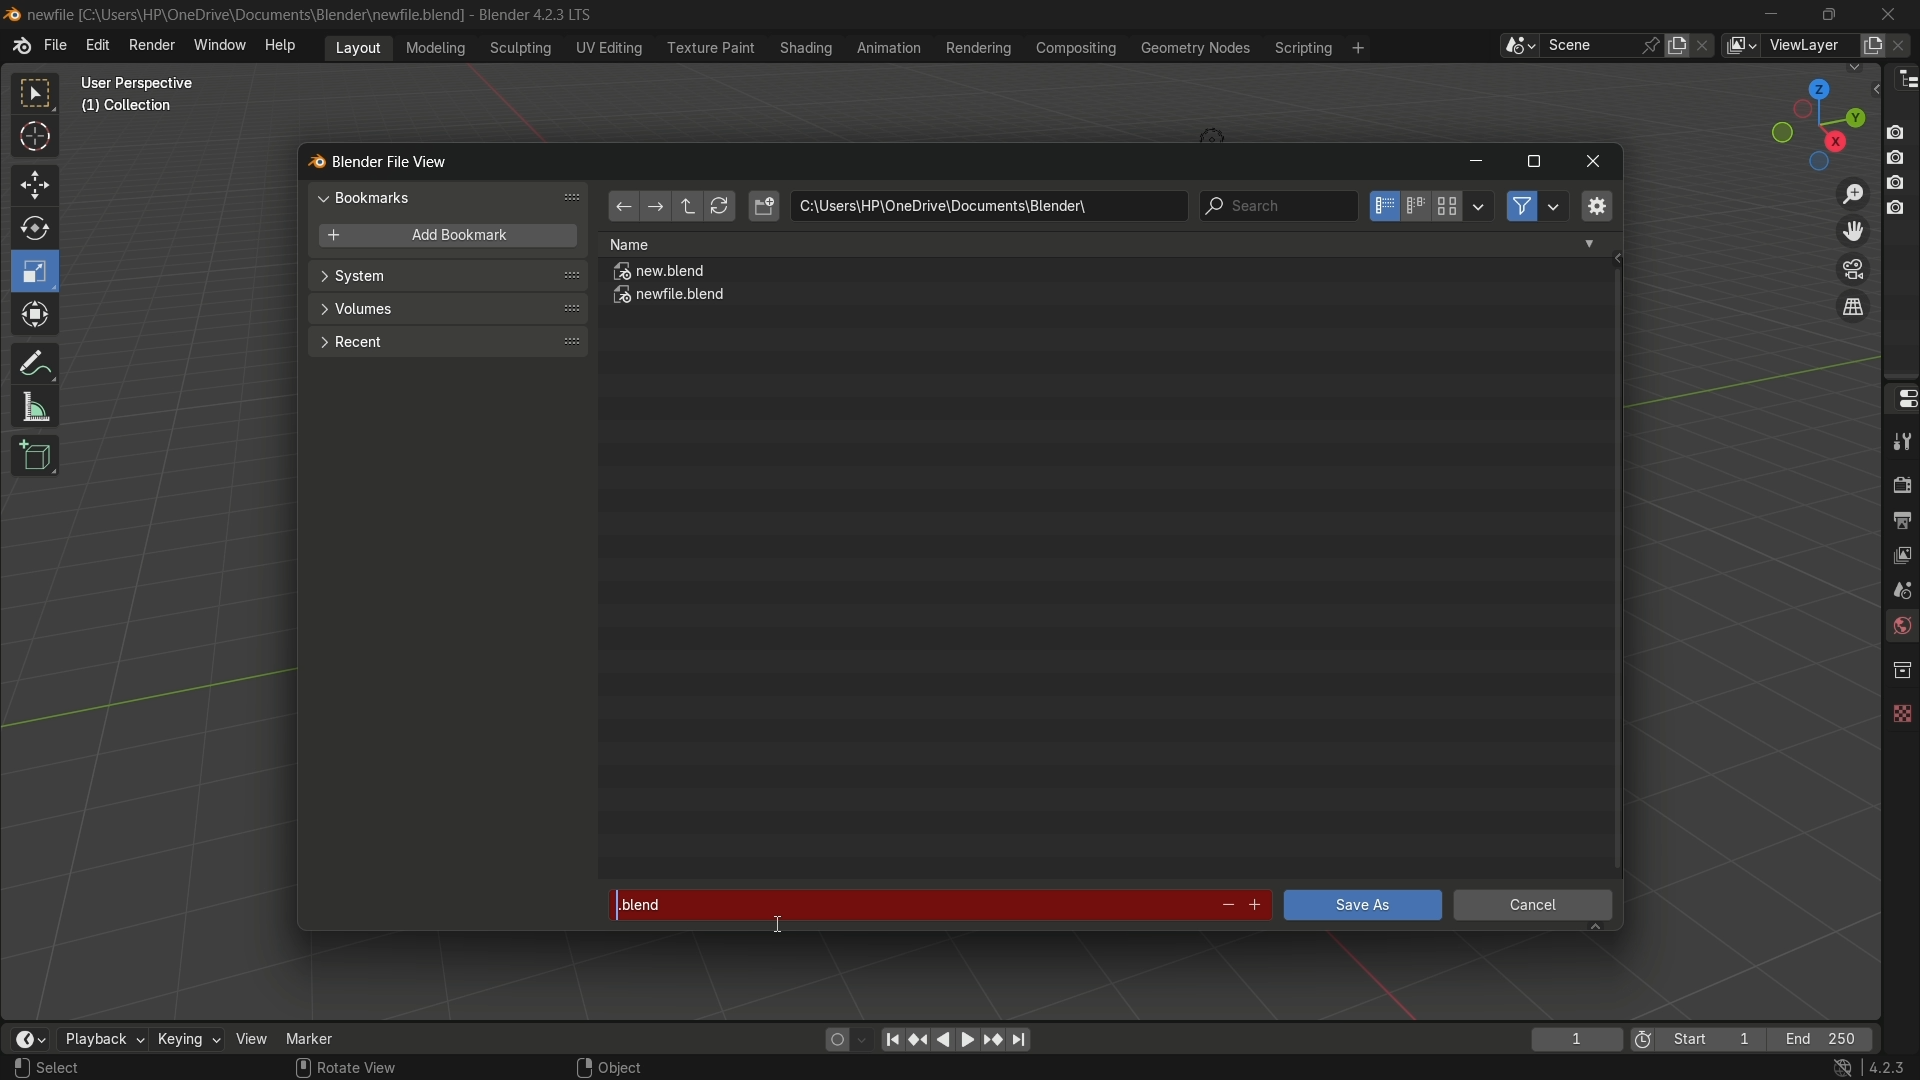 This screenshot has width=1920, height=1080. Describe the element at coordinates (1705, 45) in the screenshot. I see `delete scene` at that location.